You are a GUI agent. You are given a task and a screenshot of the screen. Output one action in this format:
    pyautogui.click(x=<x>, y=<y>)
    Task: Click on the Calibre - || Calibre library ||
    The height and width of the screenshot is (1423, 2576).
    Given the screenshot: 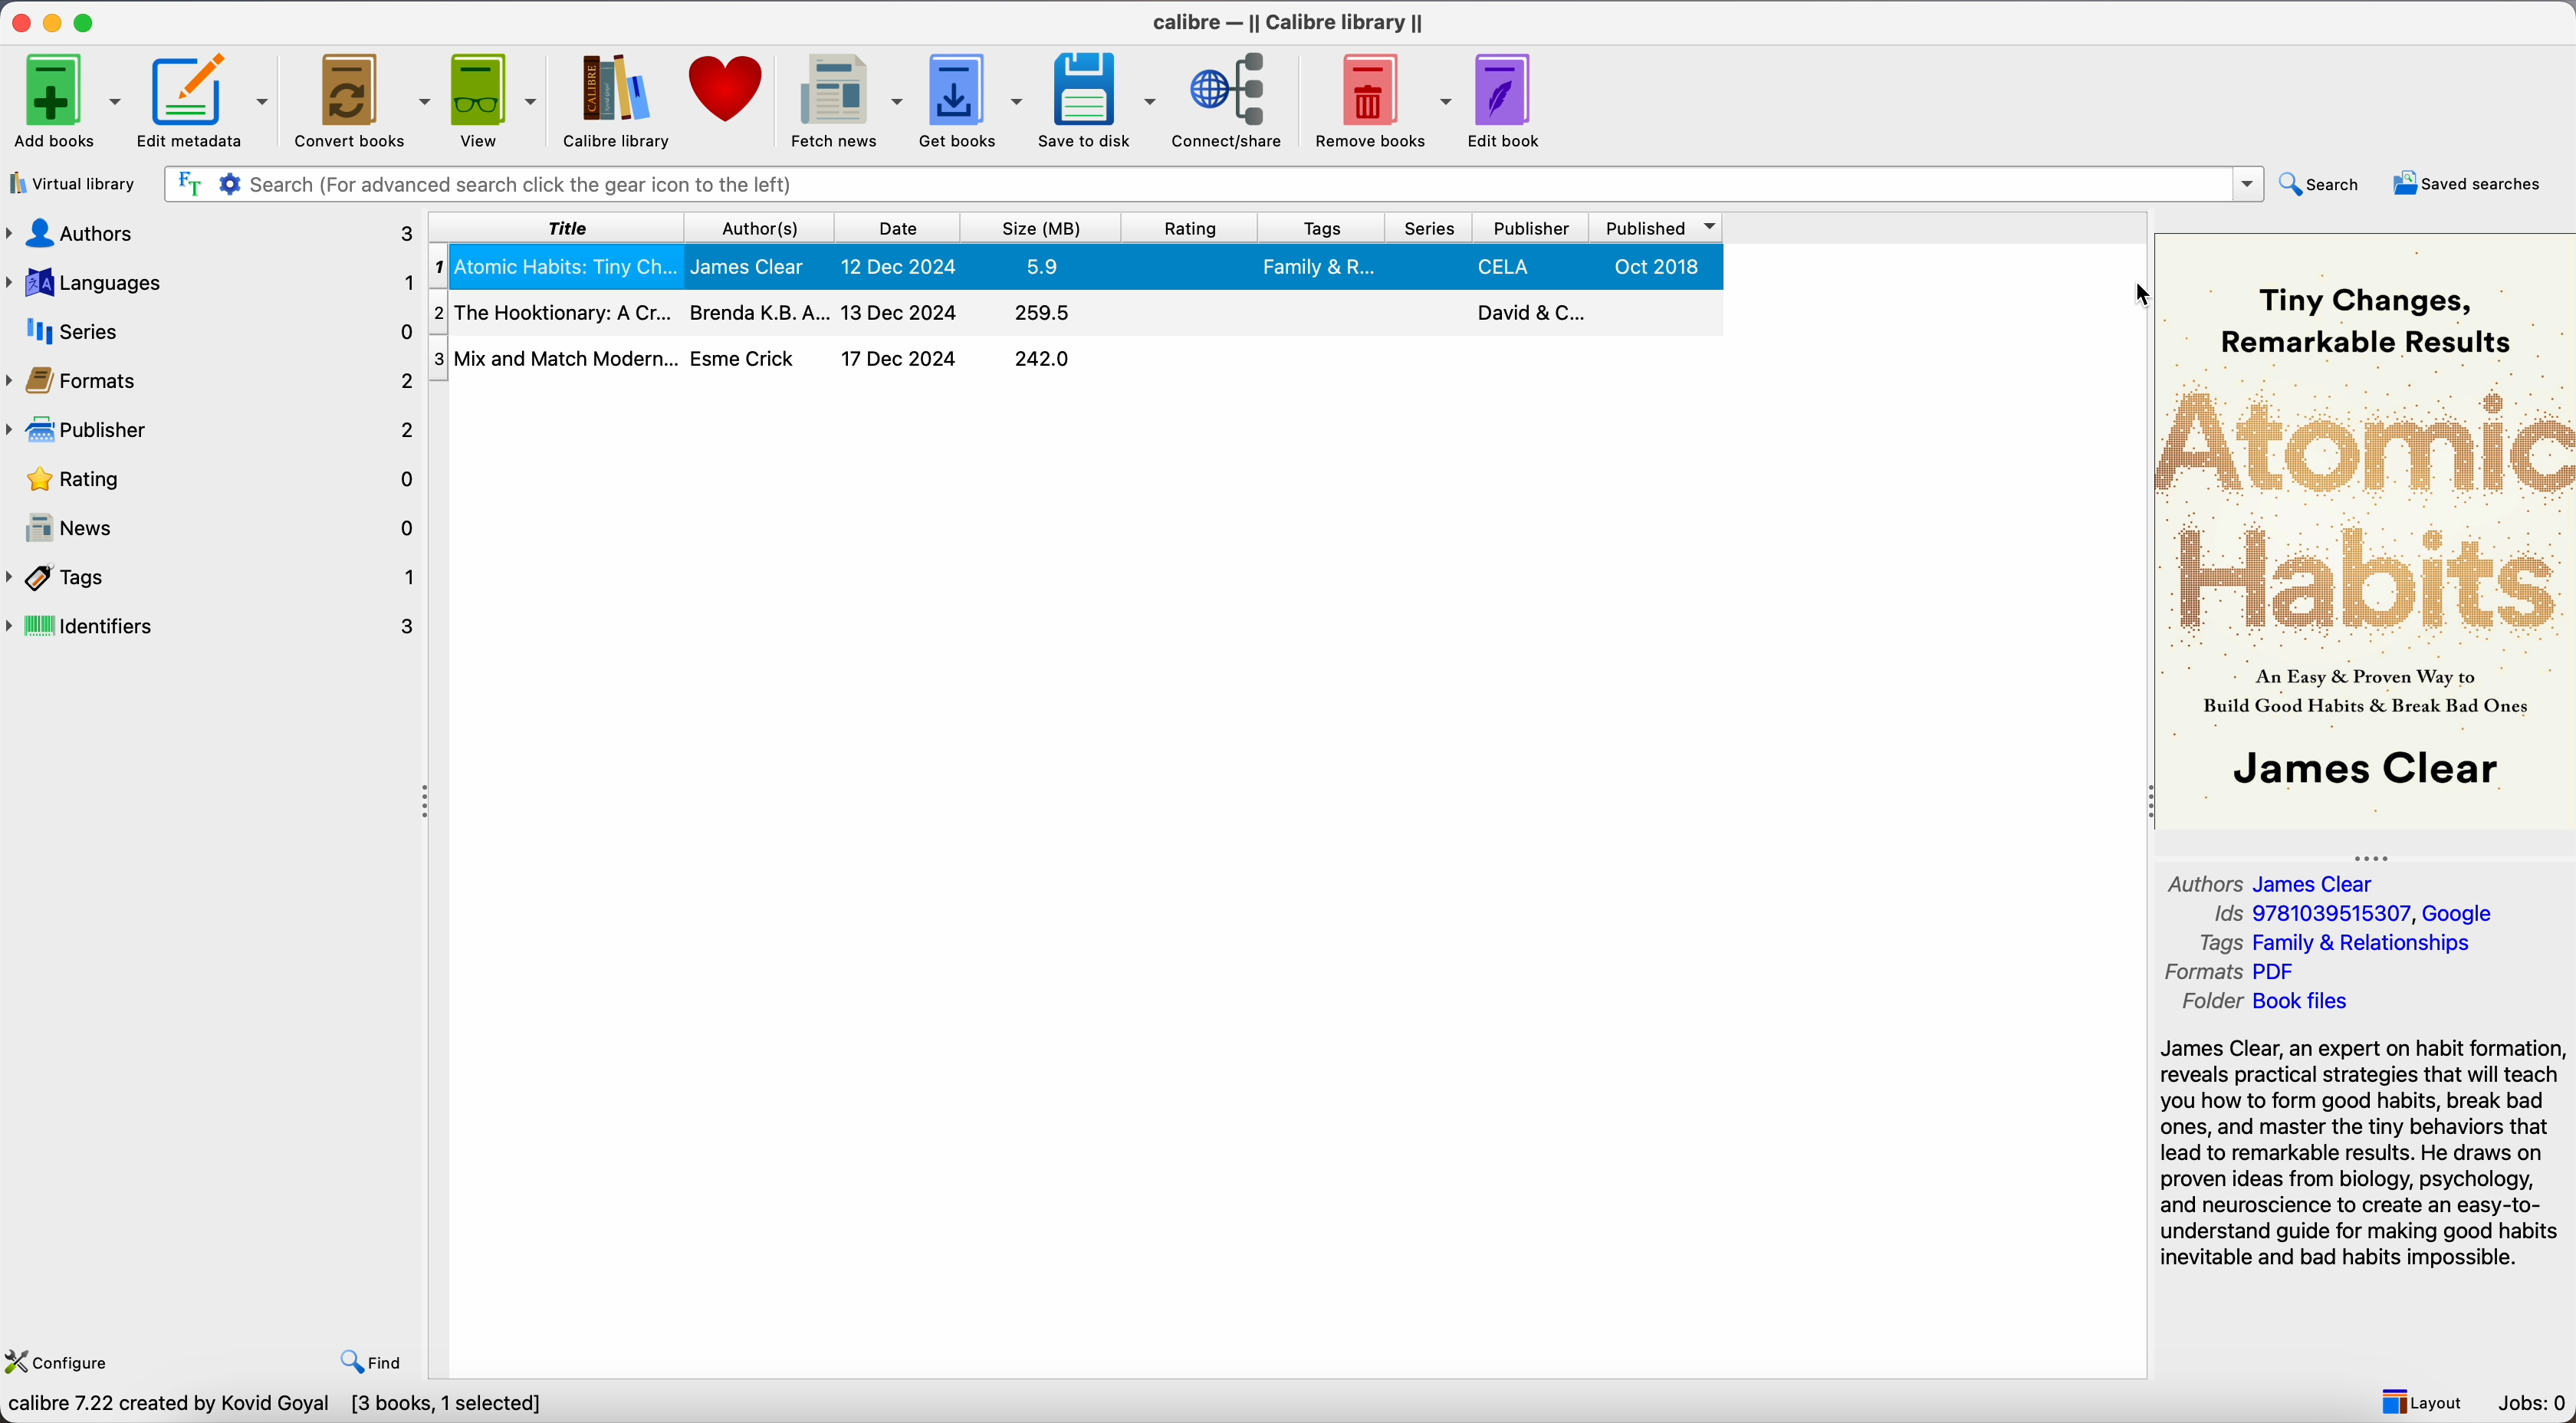 What is the action you would take?
    pyautogui.click(x=1283, y=24)
    